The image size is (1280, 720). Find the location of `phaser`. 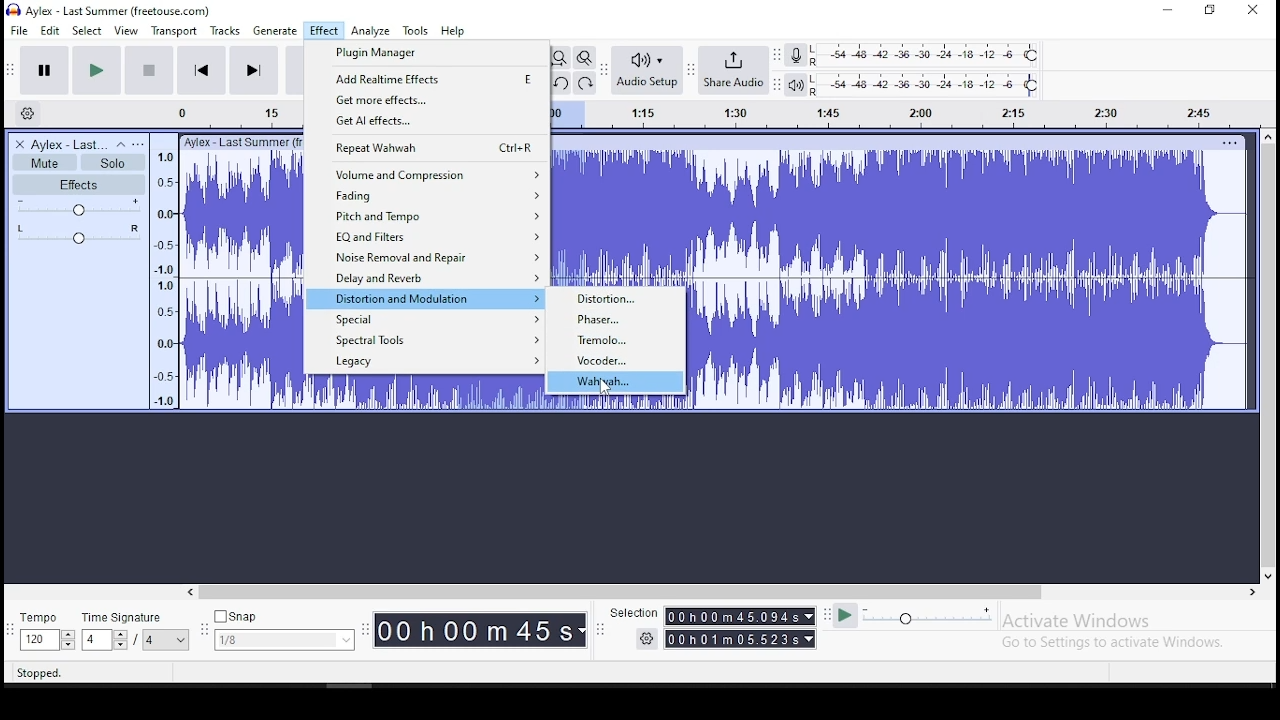

phaser is located at coordinates (619, 320).